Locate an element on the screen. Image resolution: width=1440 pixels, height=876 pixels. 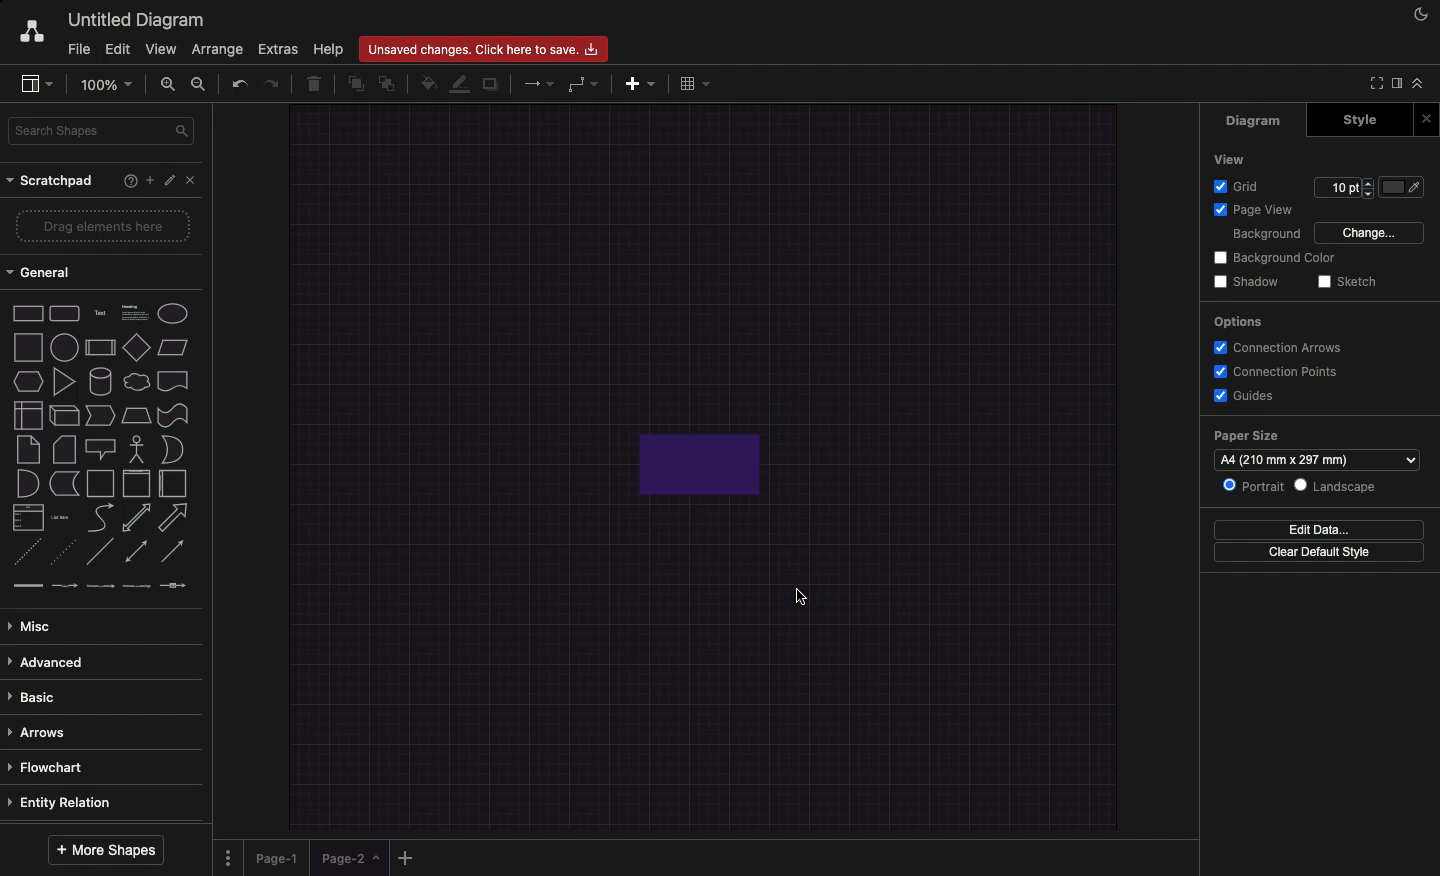
rounded rectangle is located at coordinates (63, 311).